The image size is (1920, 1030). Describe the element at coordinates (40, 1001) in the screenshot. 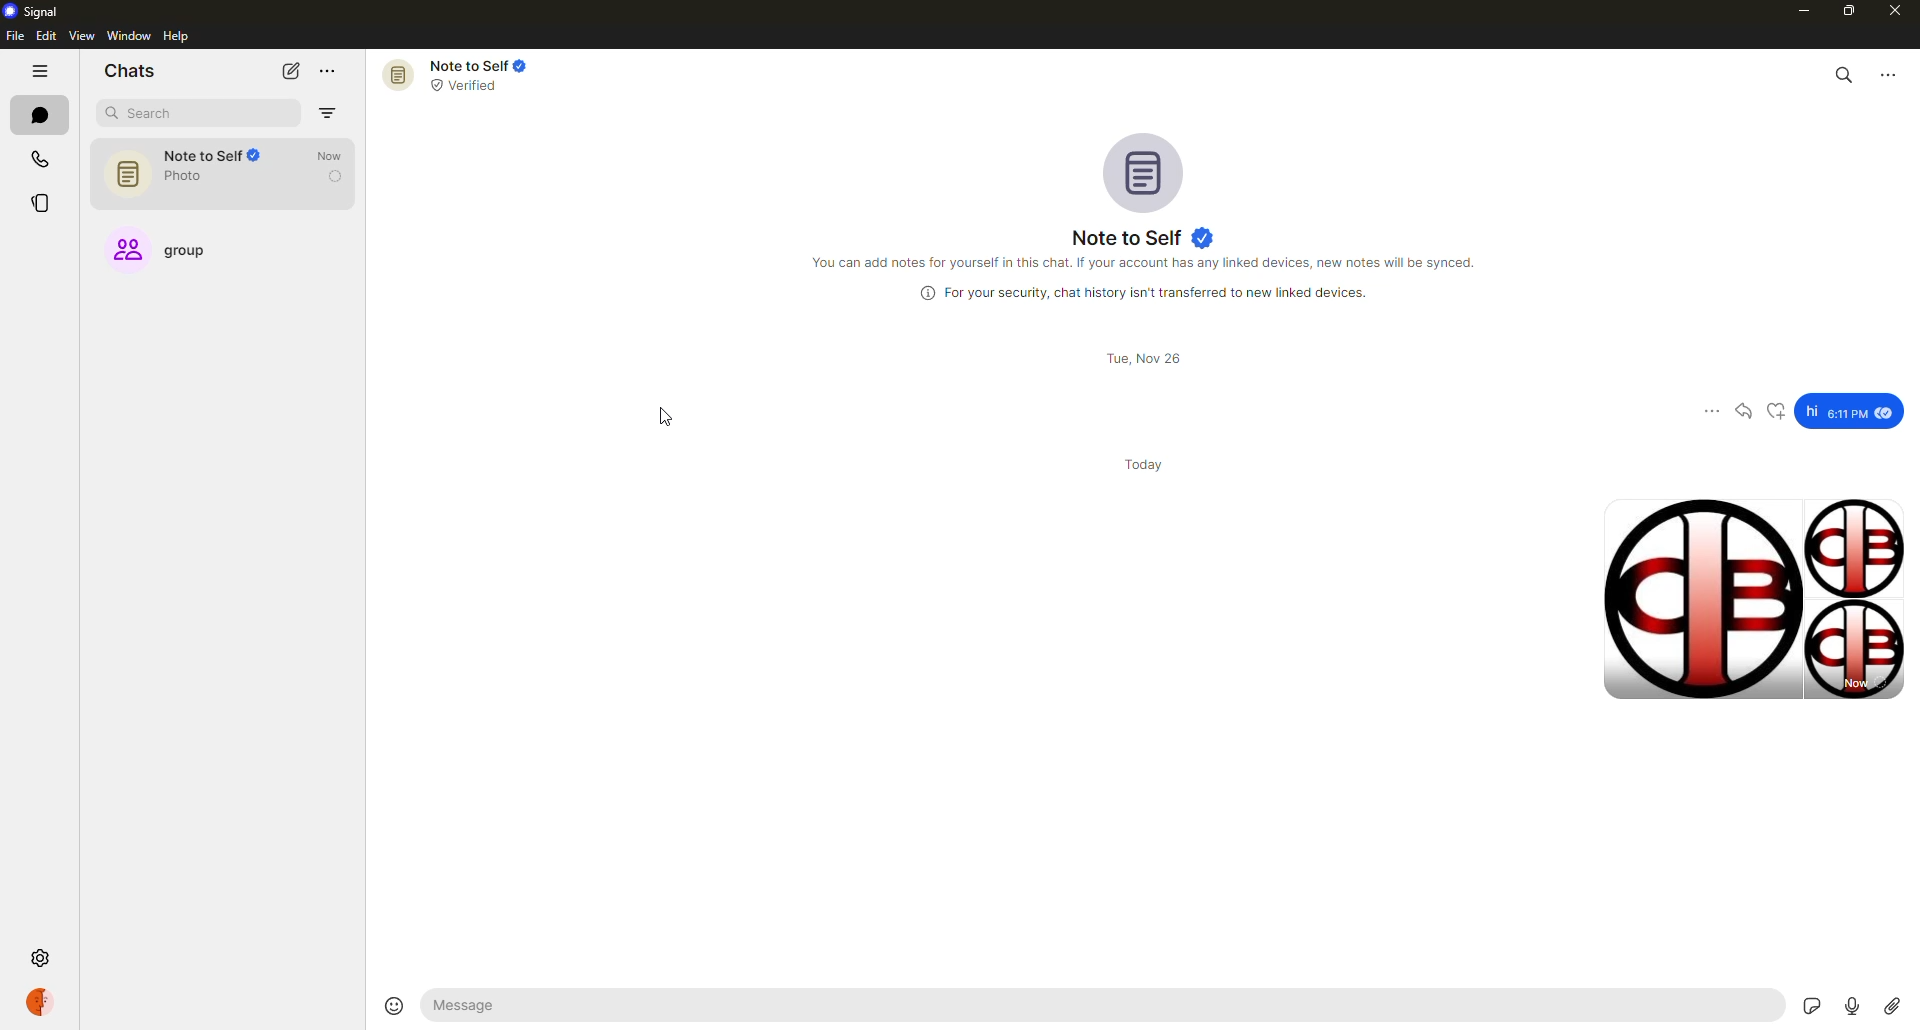

I see `profile` at that location.